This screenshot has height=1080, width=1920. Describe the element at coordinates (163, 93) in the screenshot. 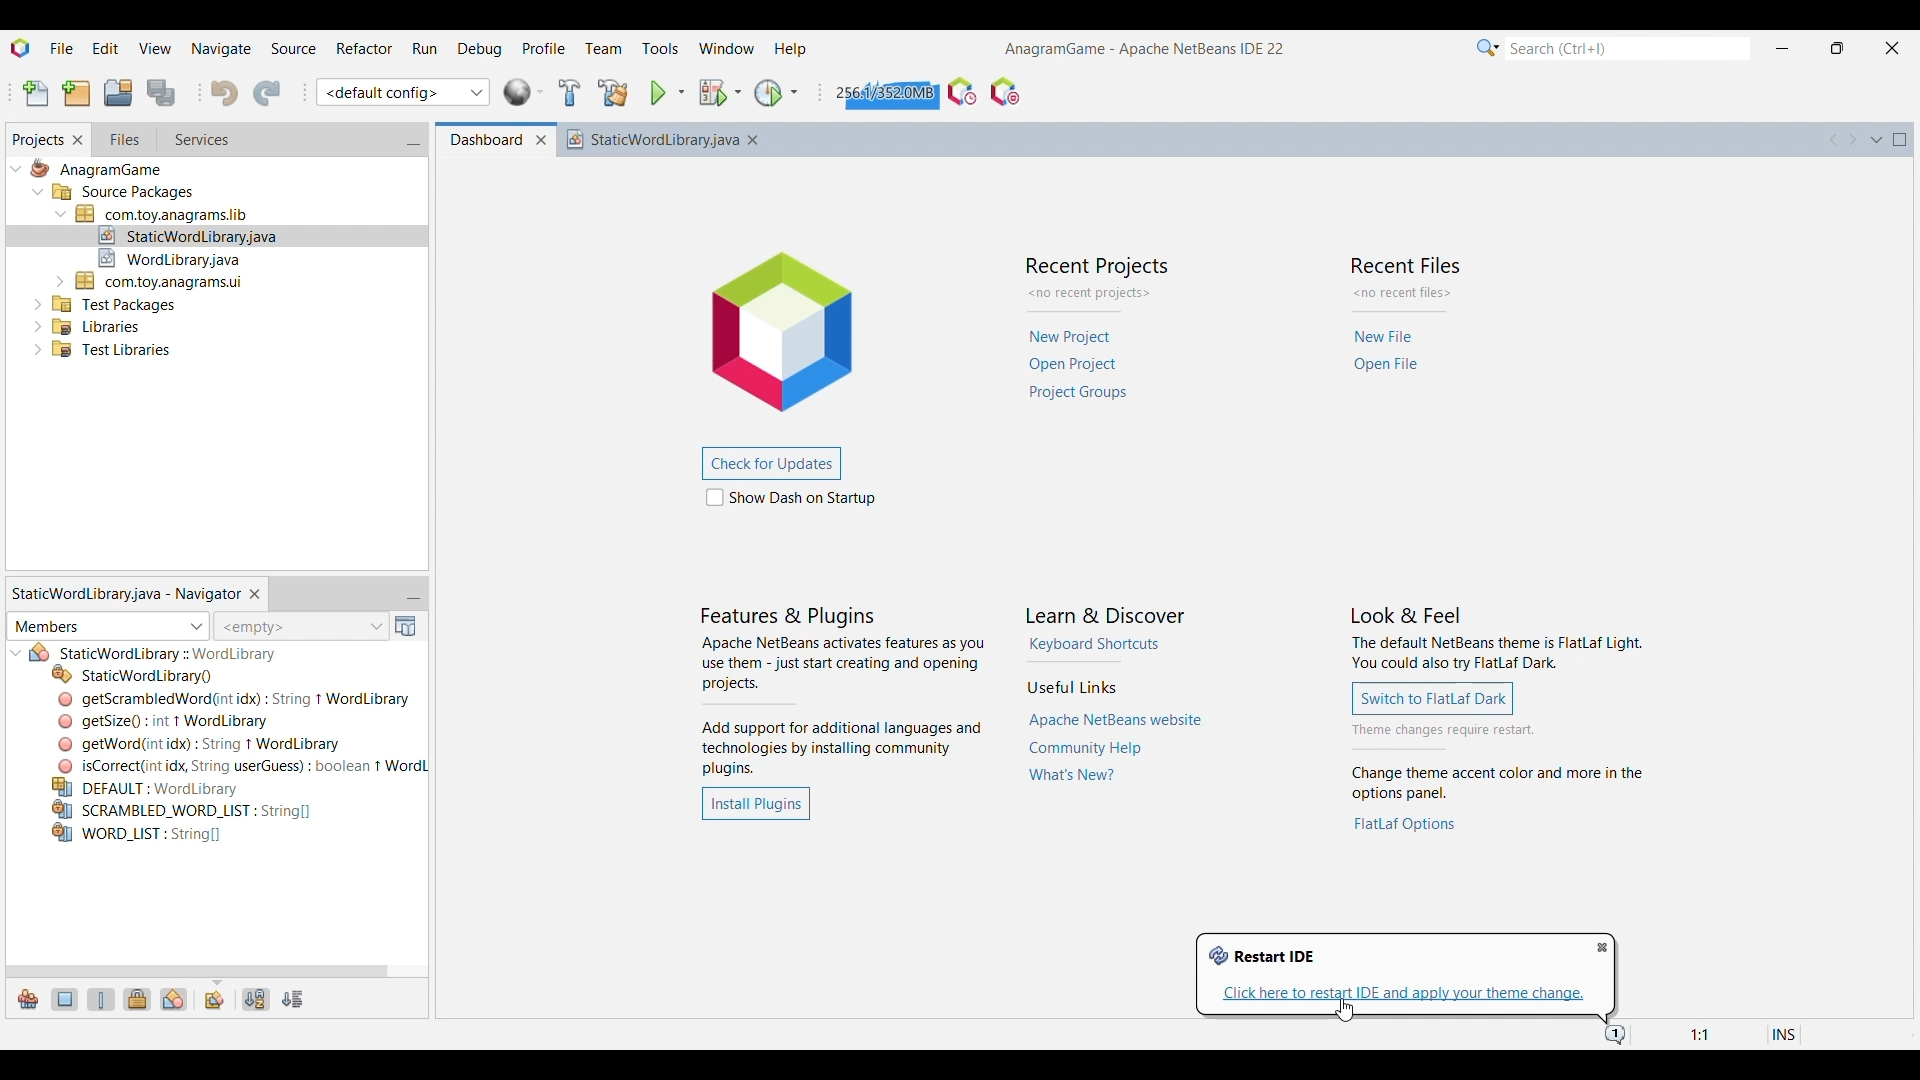

I see `Save all` at that location.